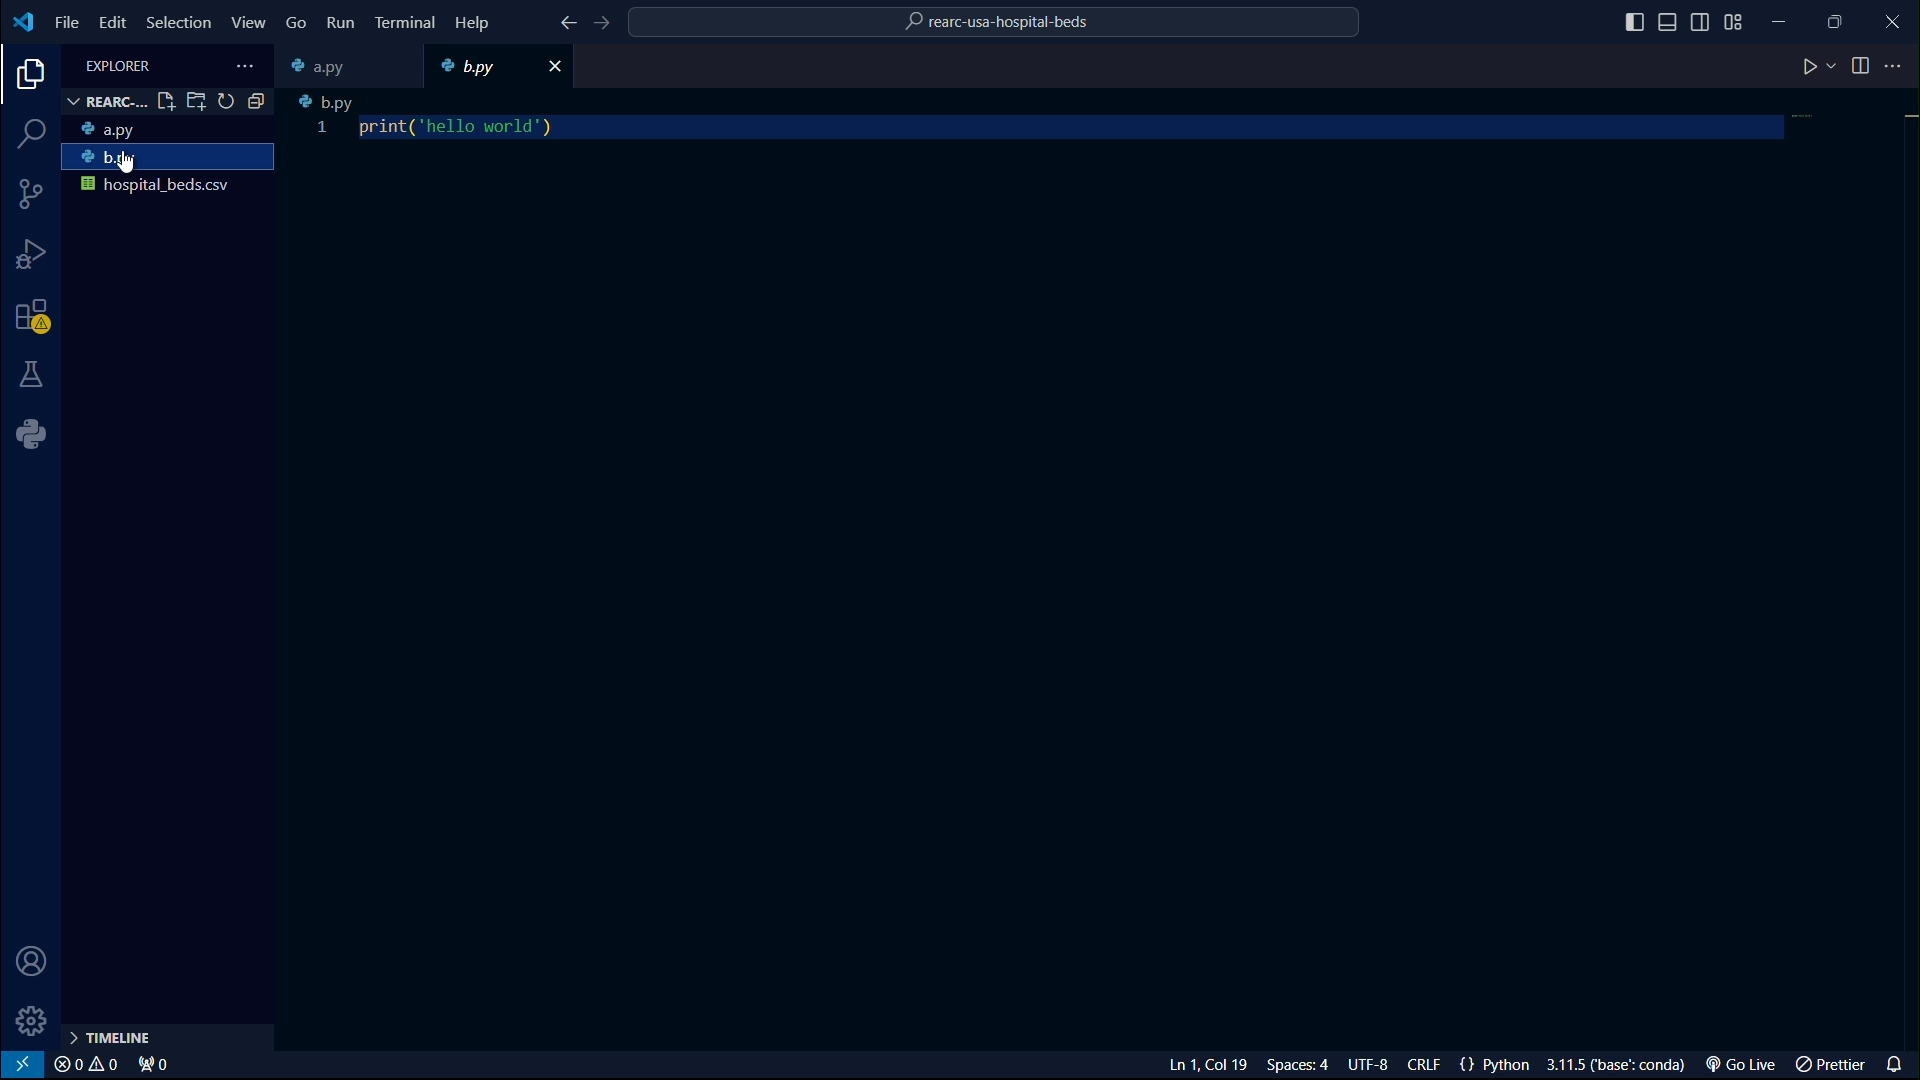 The image size is (1920, 1080). Describe the element at coordinates (1303, 1065) in the screenshot. I see `Spaces: 4` at that location.